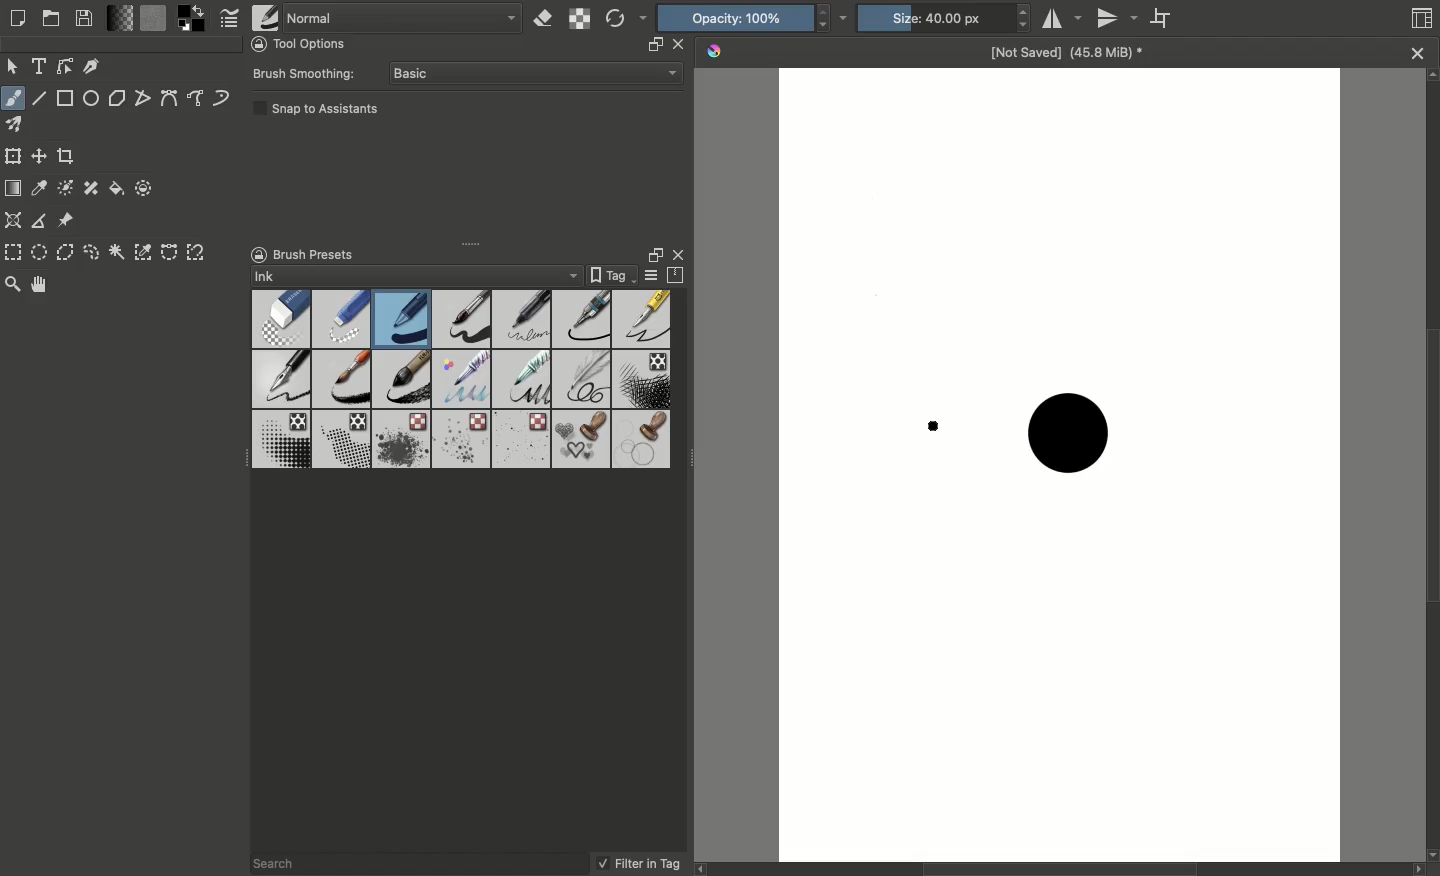 The width and height of the screenshot is (1440, 876). I want to click on Open, so click(52, 18).